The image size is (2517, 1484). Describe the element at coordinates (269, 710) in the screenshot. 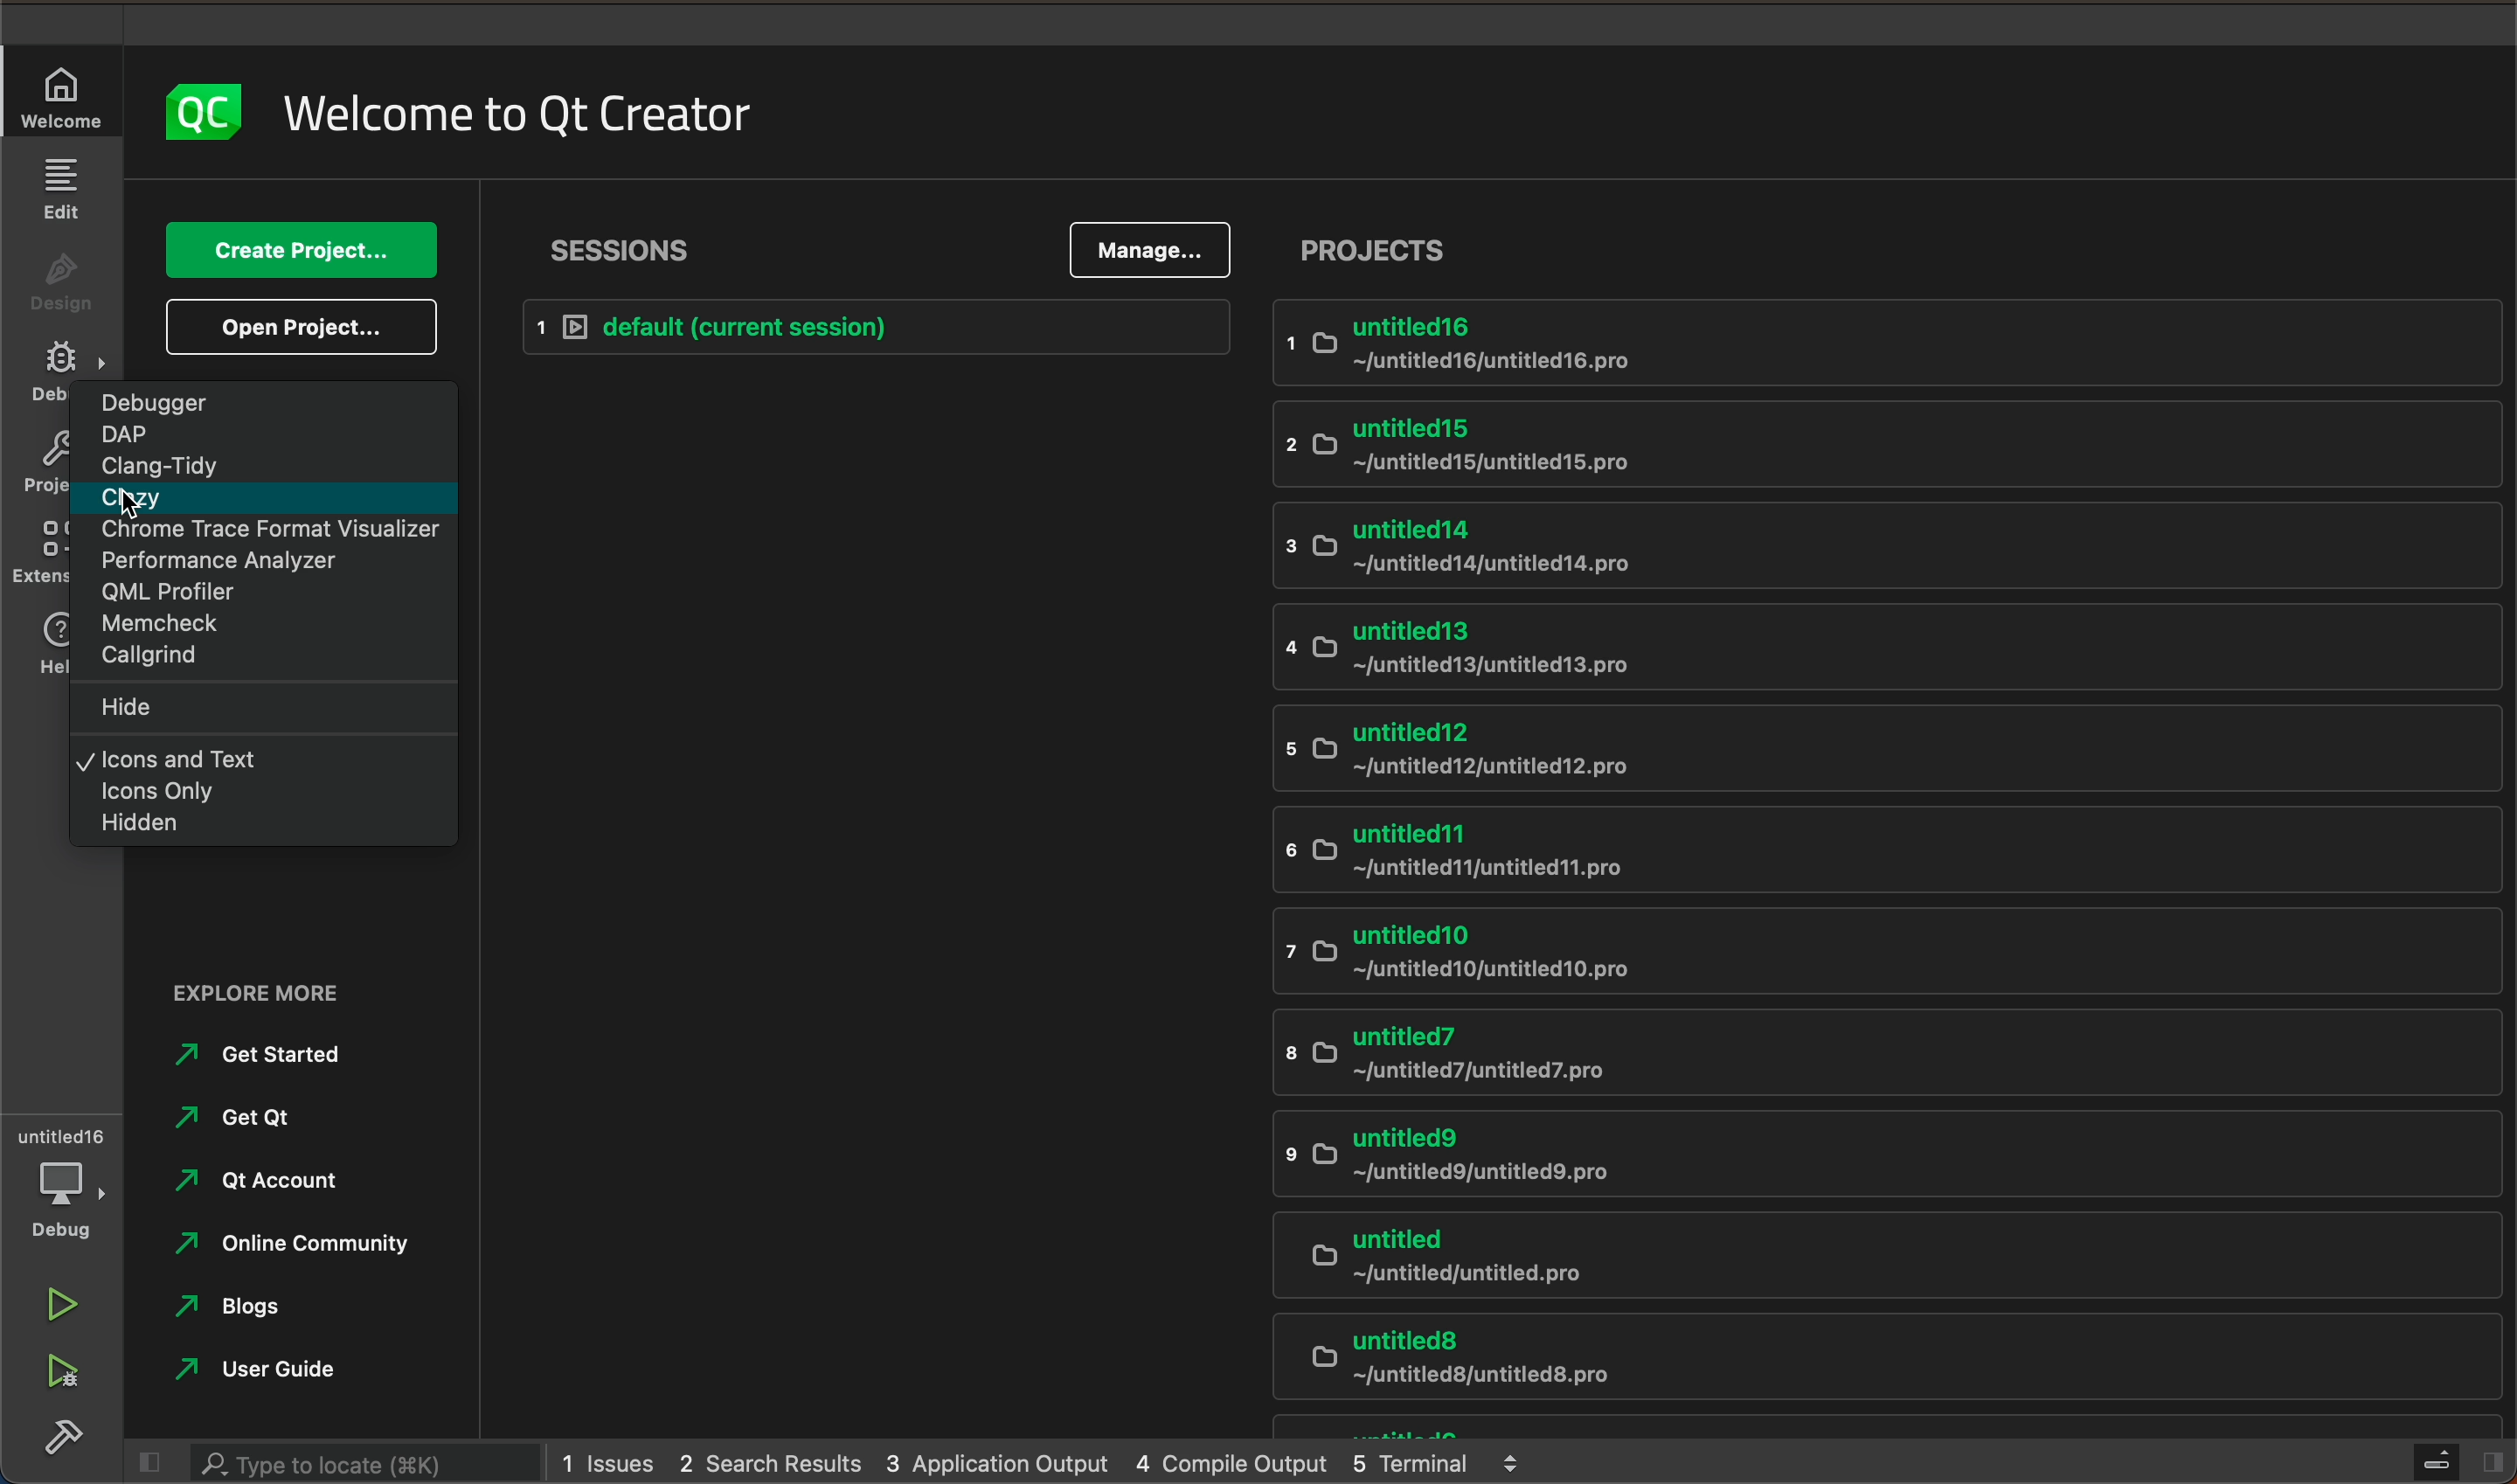

I see `hide` at that location.